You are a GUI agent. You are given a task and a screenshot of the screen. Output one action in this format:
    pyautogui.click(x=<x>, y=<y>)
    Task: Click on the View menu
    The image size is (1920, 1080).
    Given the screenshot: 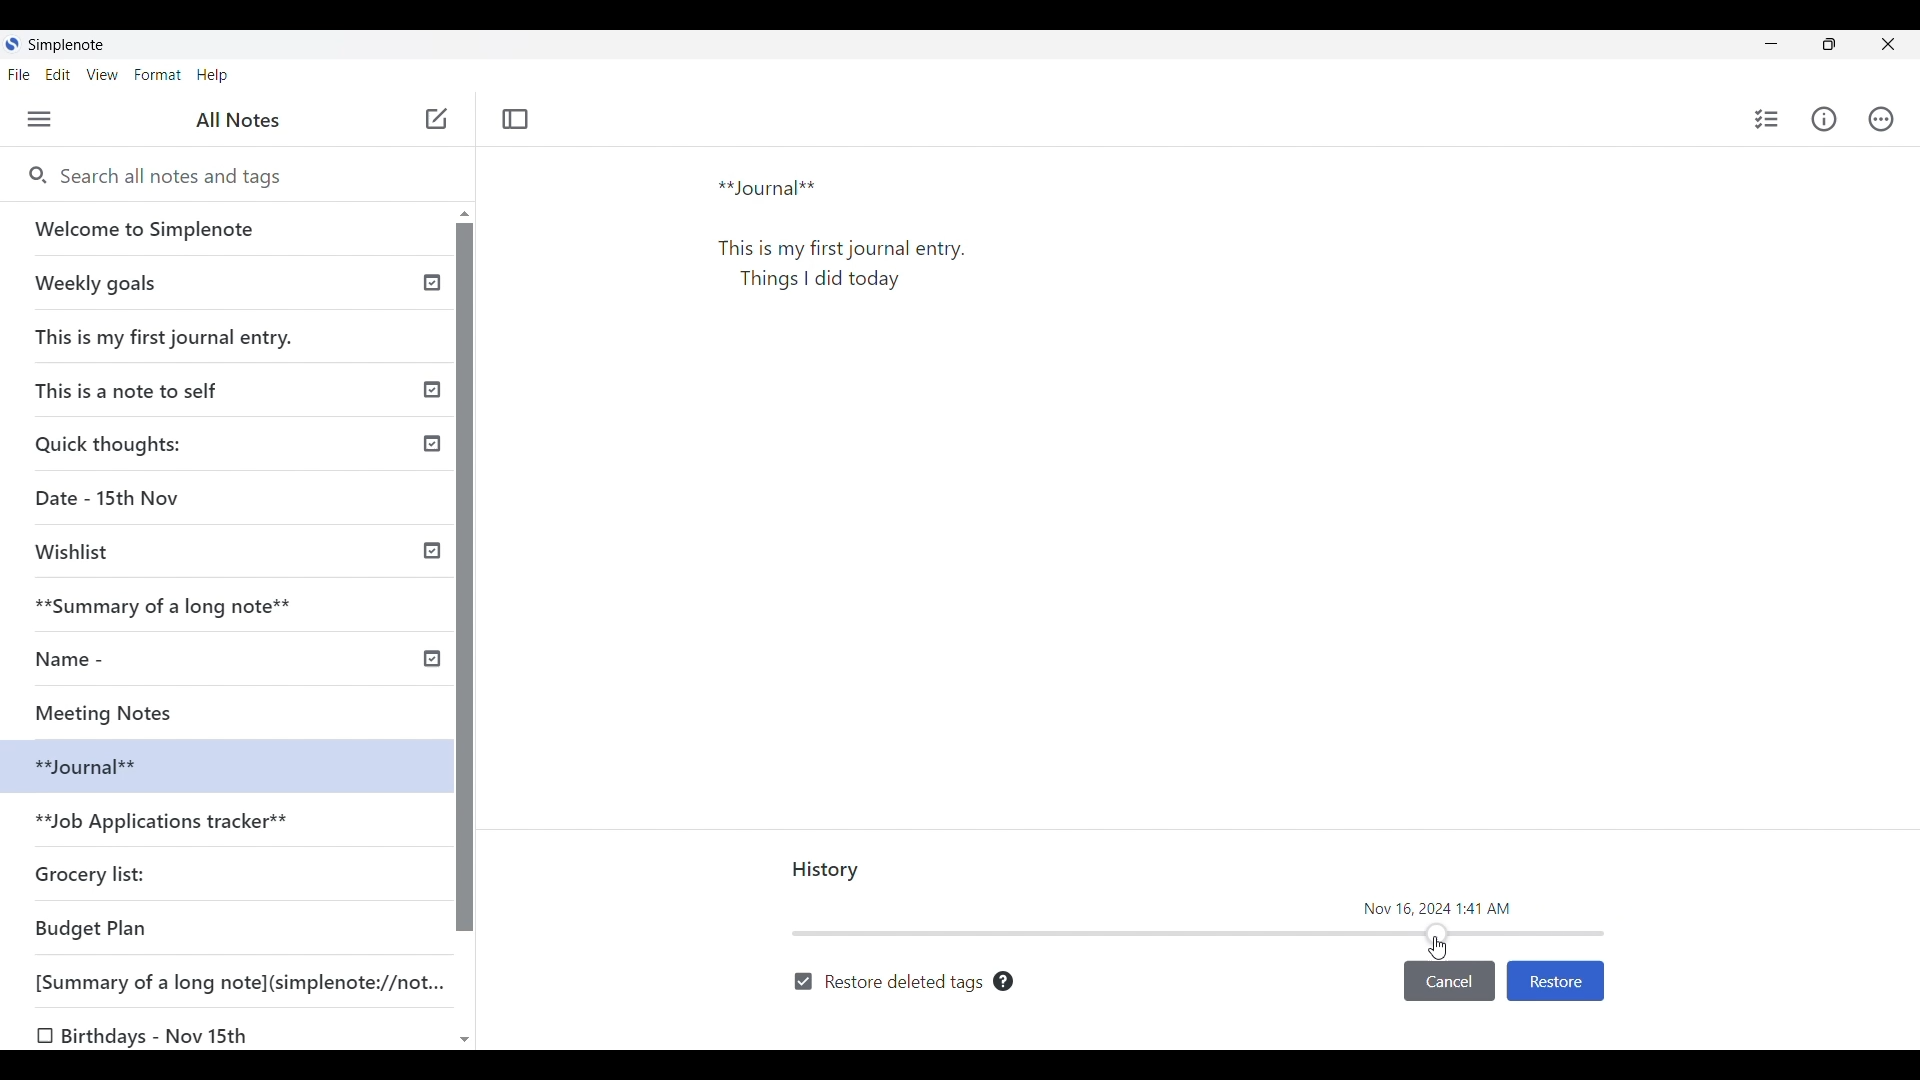 What is the action you would take?
    pyautogui.click(x=103, y=75)
    